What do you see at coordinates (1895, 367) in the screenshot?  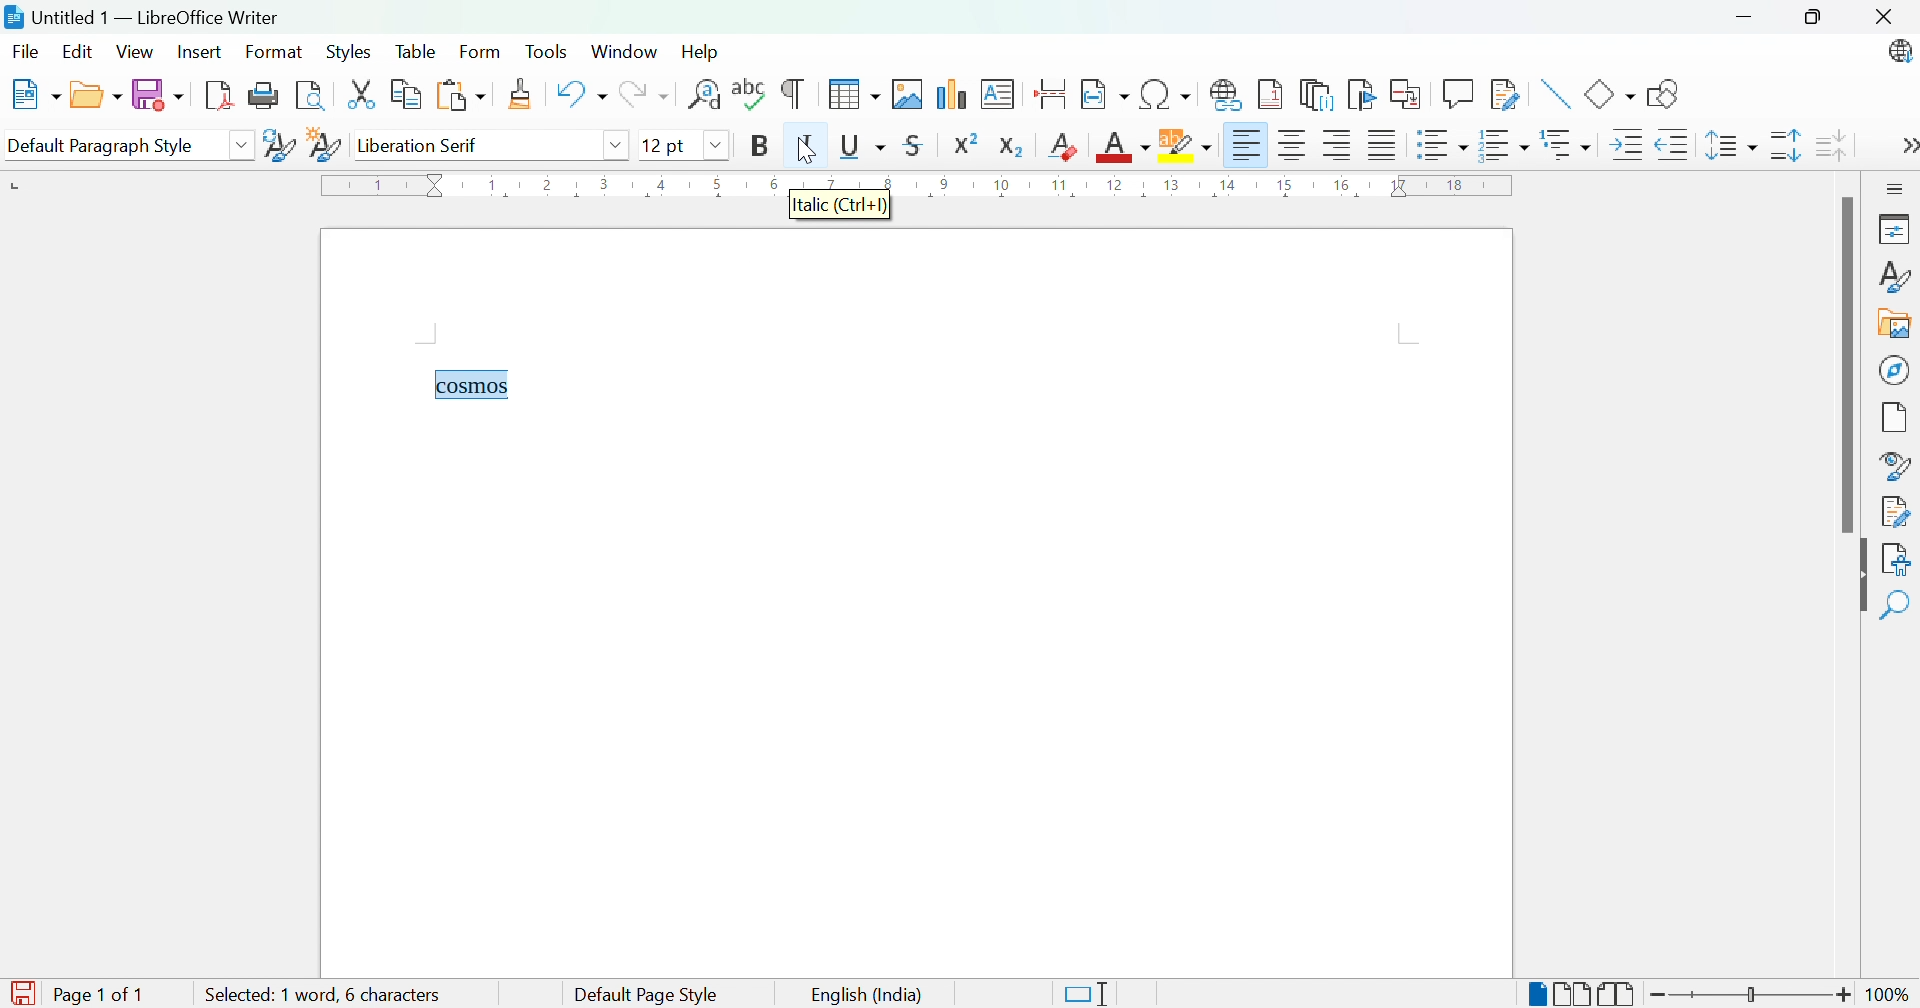 I see `Navigator` at bounding box center [1895, 367].